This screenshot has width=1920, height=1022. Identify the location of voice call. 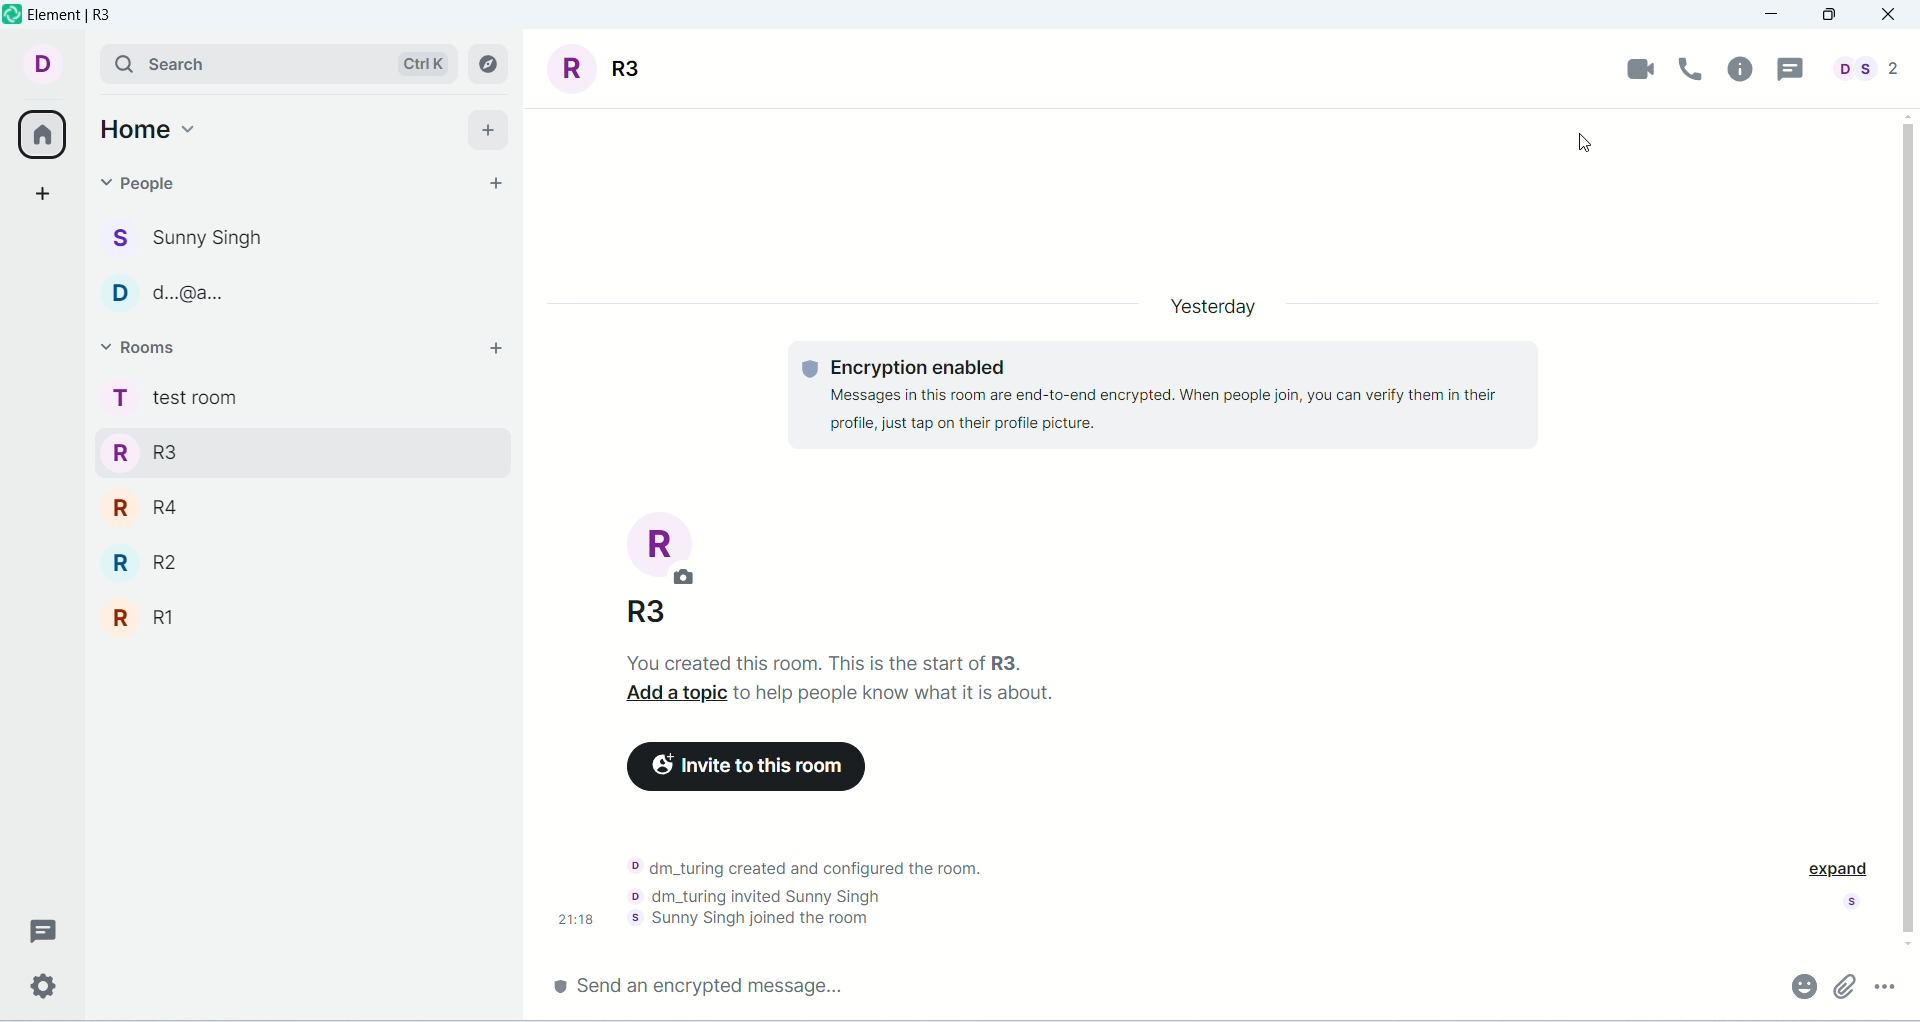
(1695, 69).